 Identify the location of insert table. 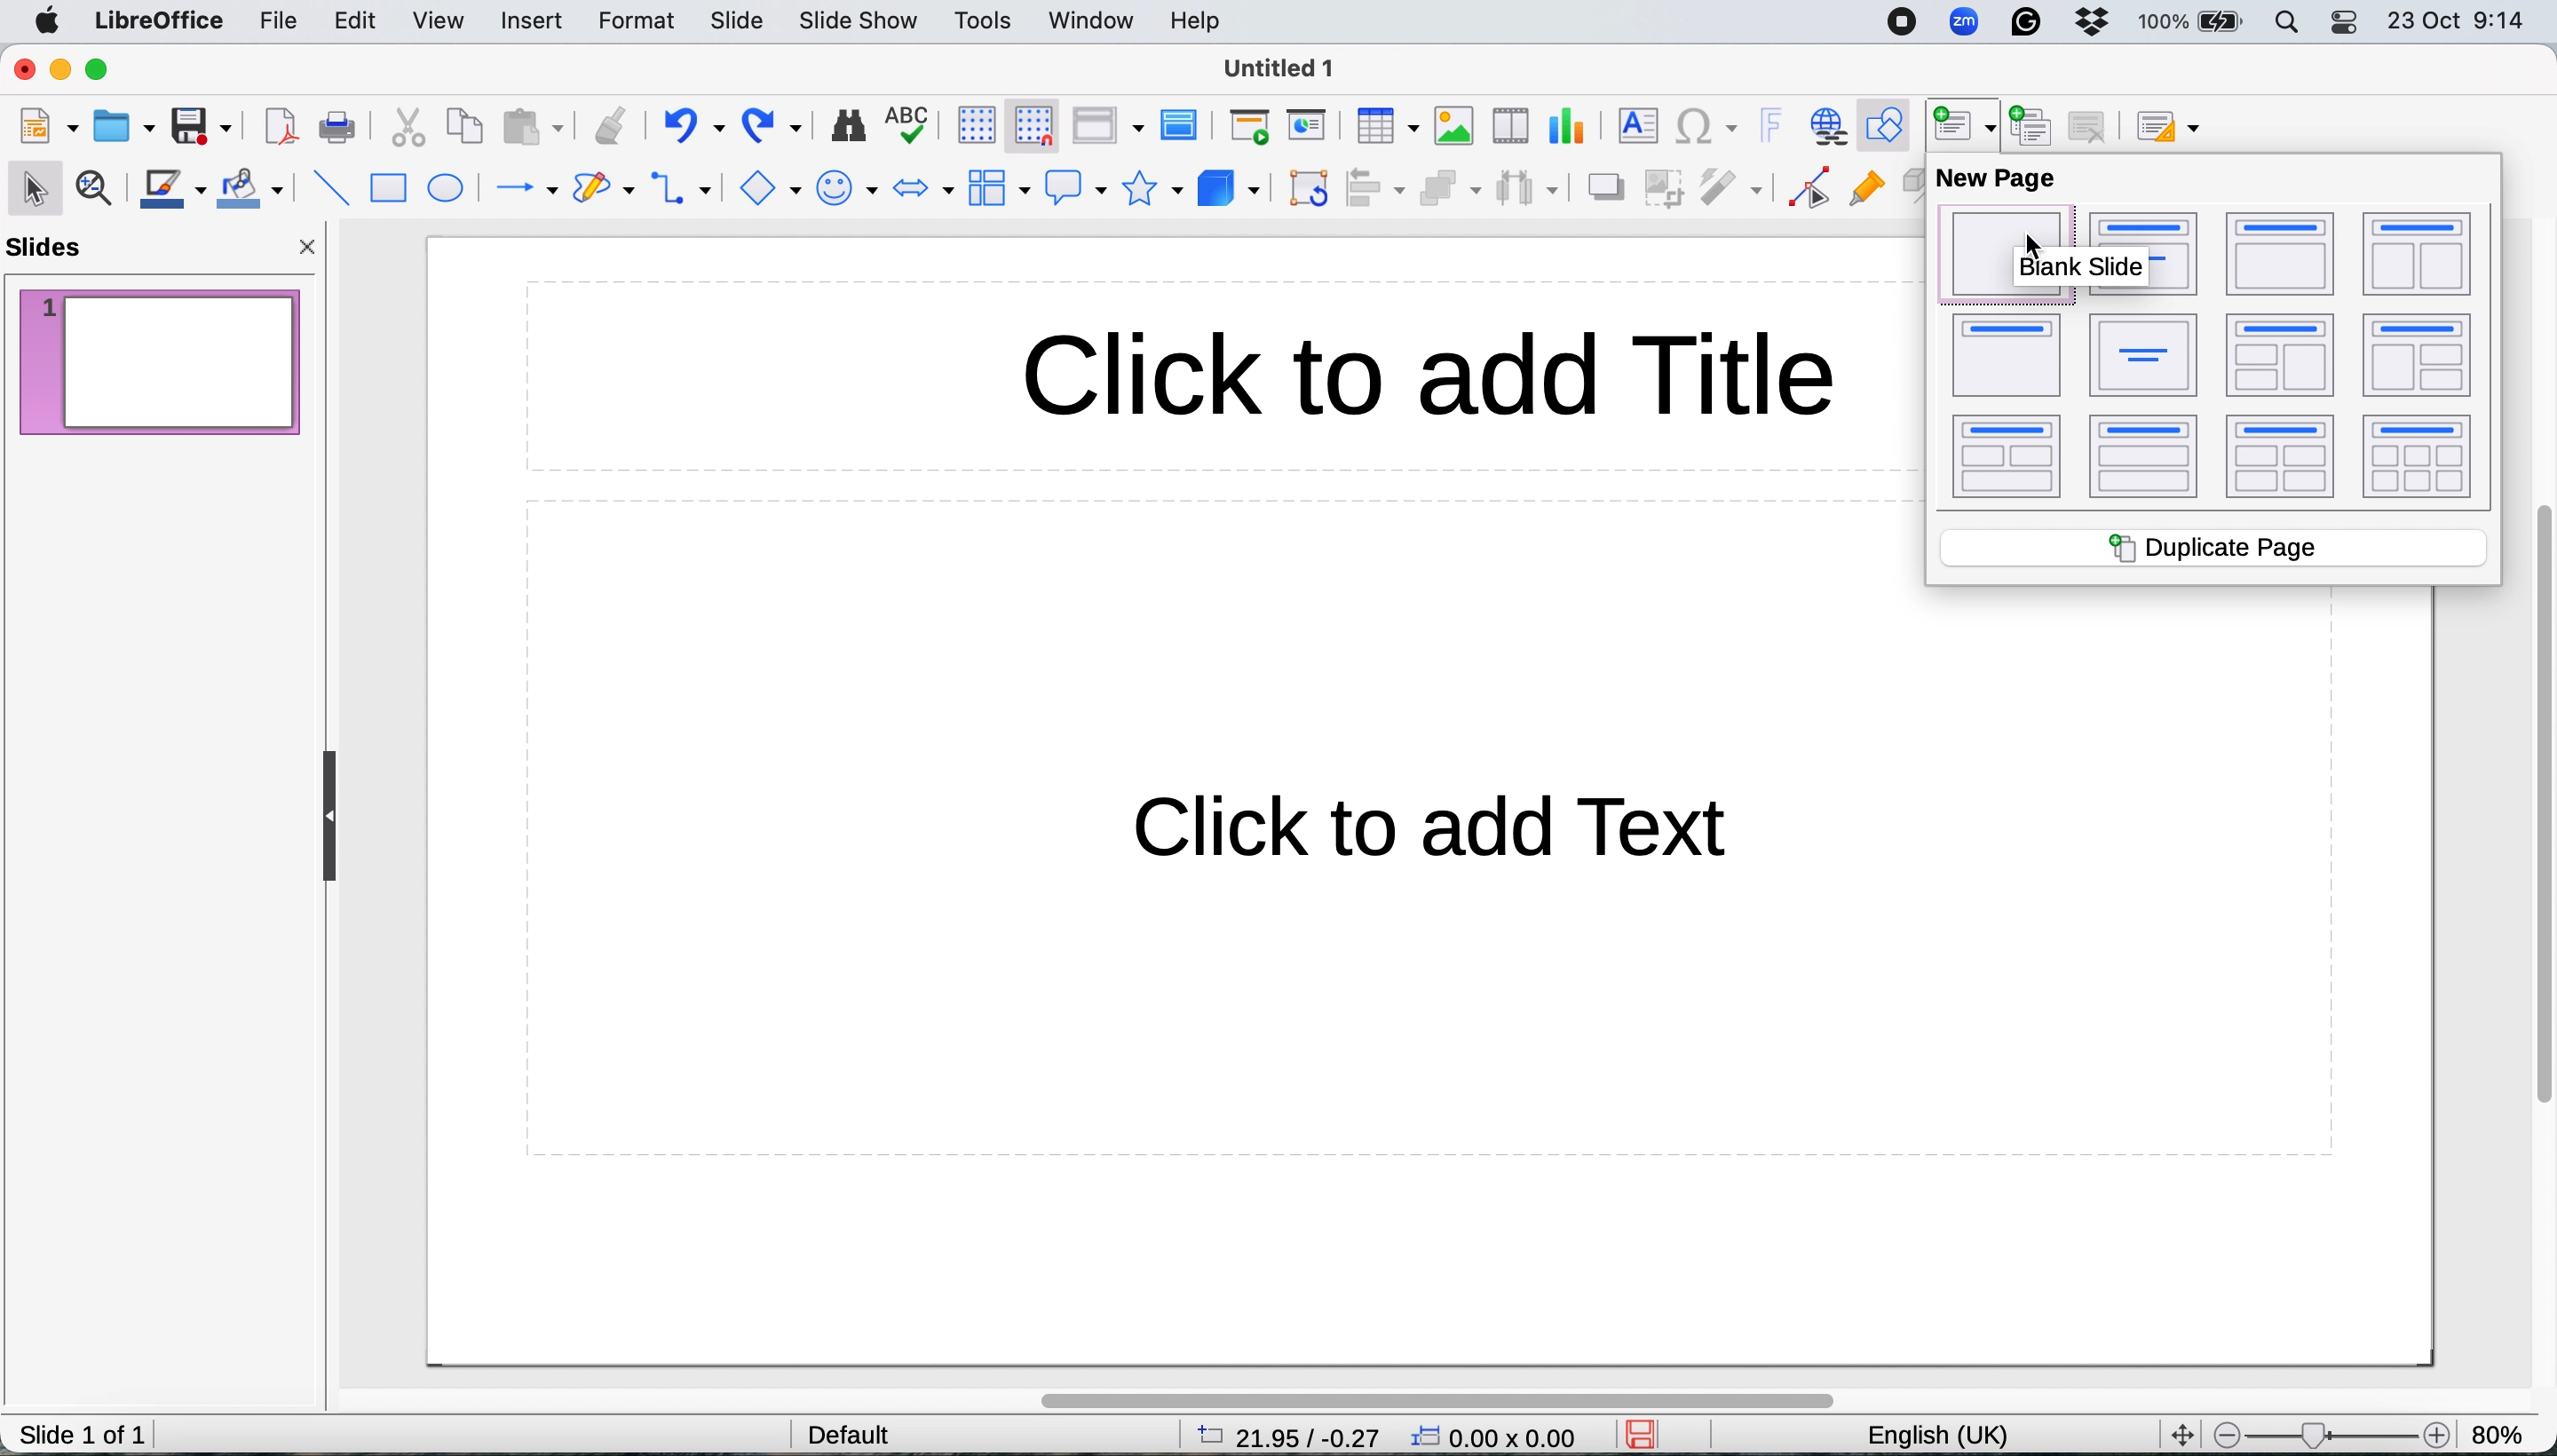
(1388, 129).